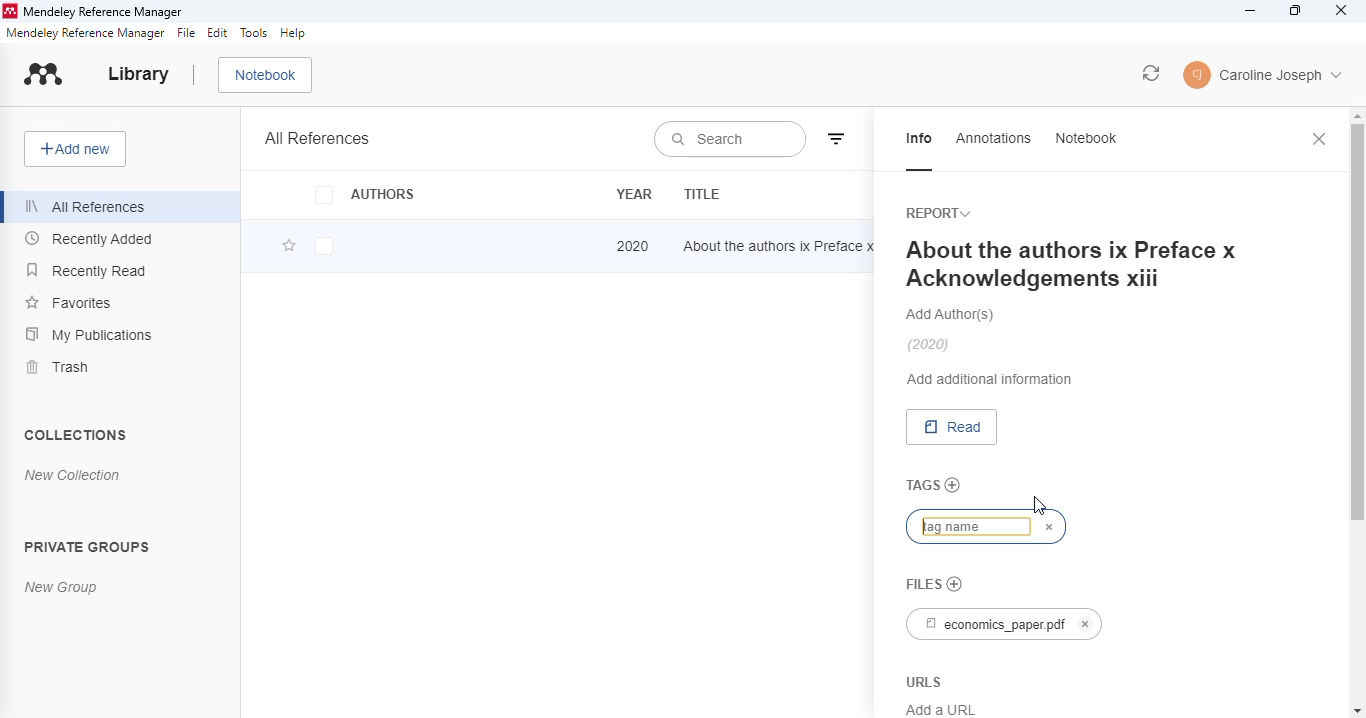 This screenshot has width=1366, height=718. I want to click on add, so click(954, 485).